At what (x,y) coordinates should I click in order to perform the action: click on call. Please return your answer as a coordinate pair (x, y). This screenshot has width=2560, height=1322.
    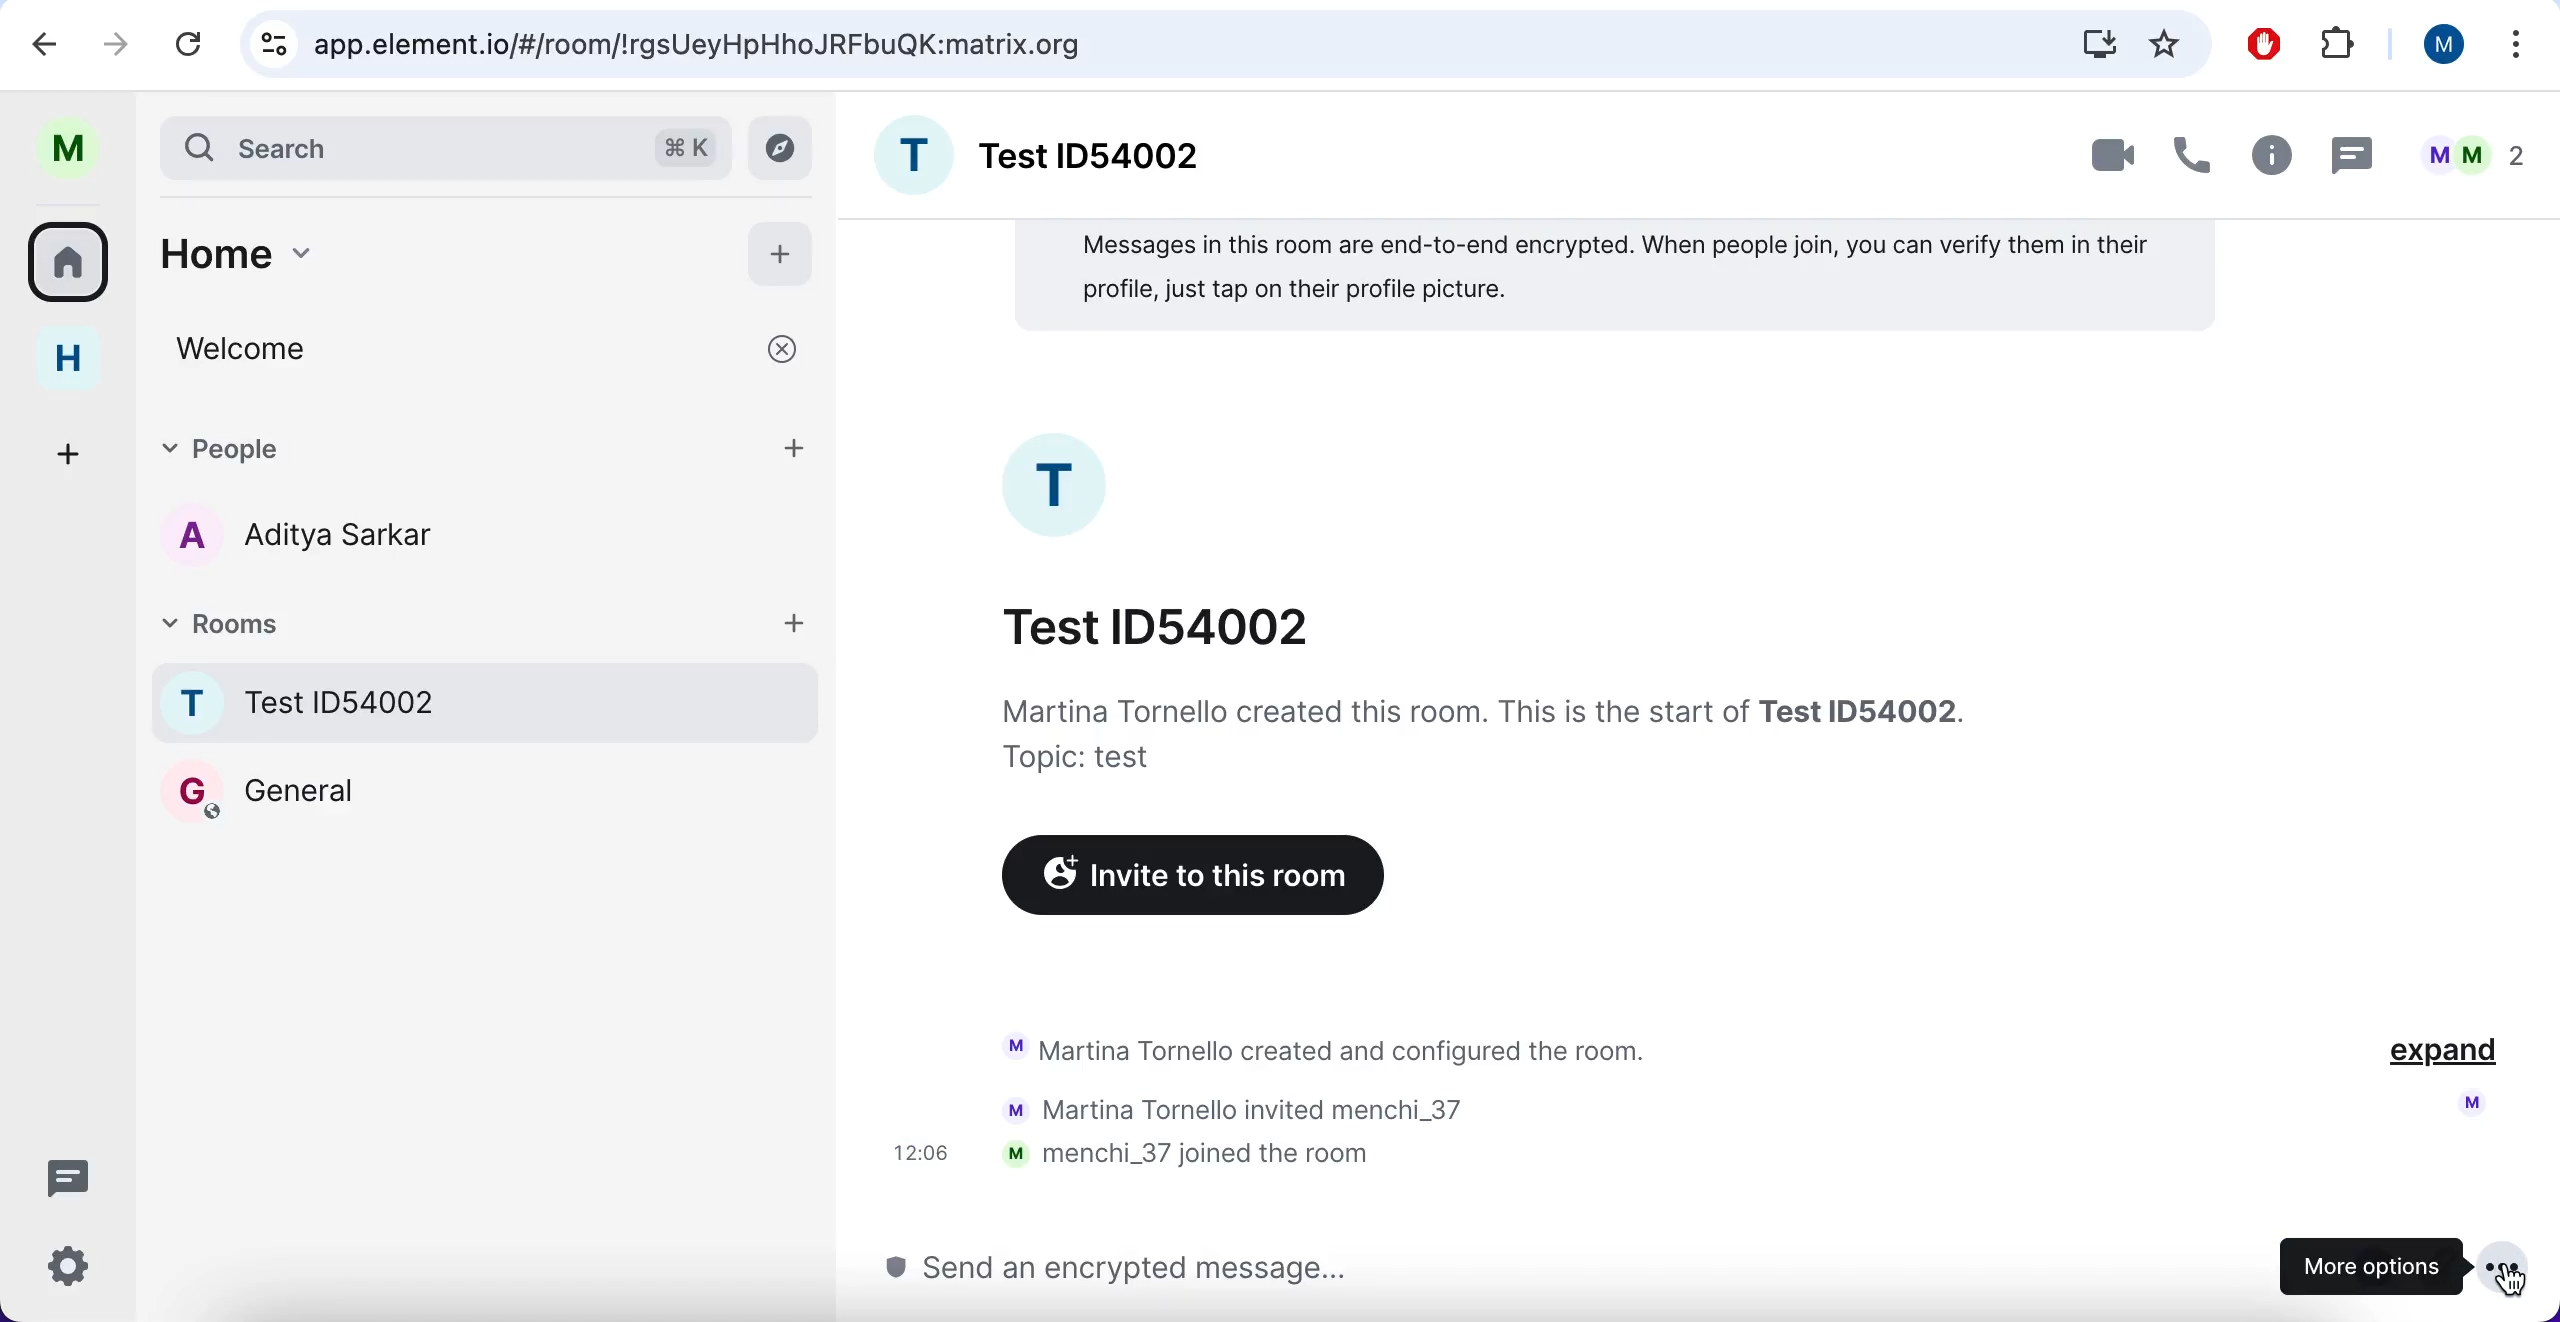
    Looking at the image, I should click on (2195, 149).